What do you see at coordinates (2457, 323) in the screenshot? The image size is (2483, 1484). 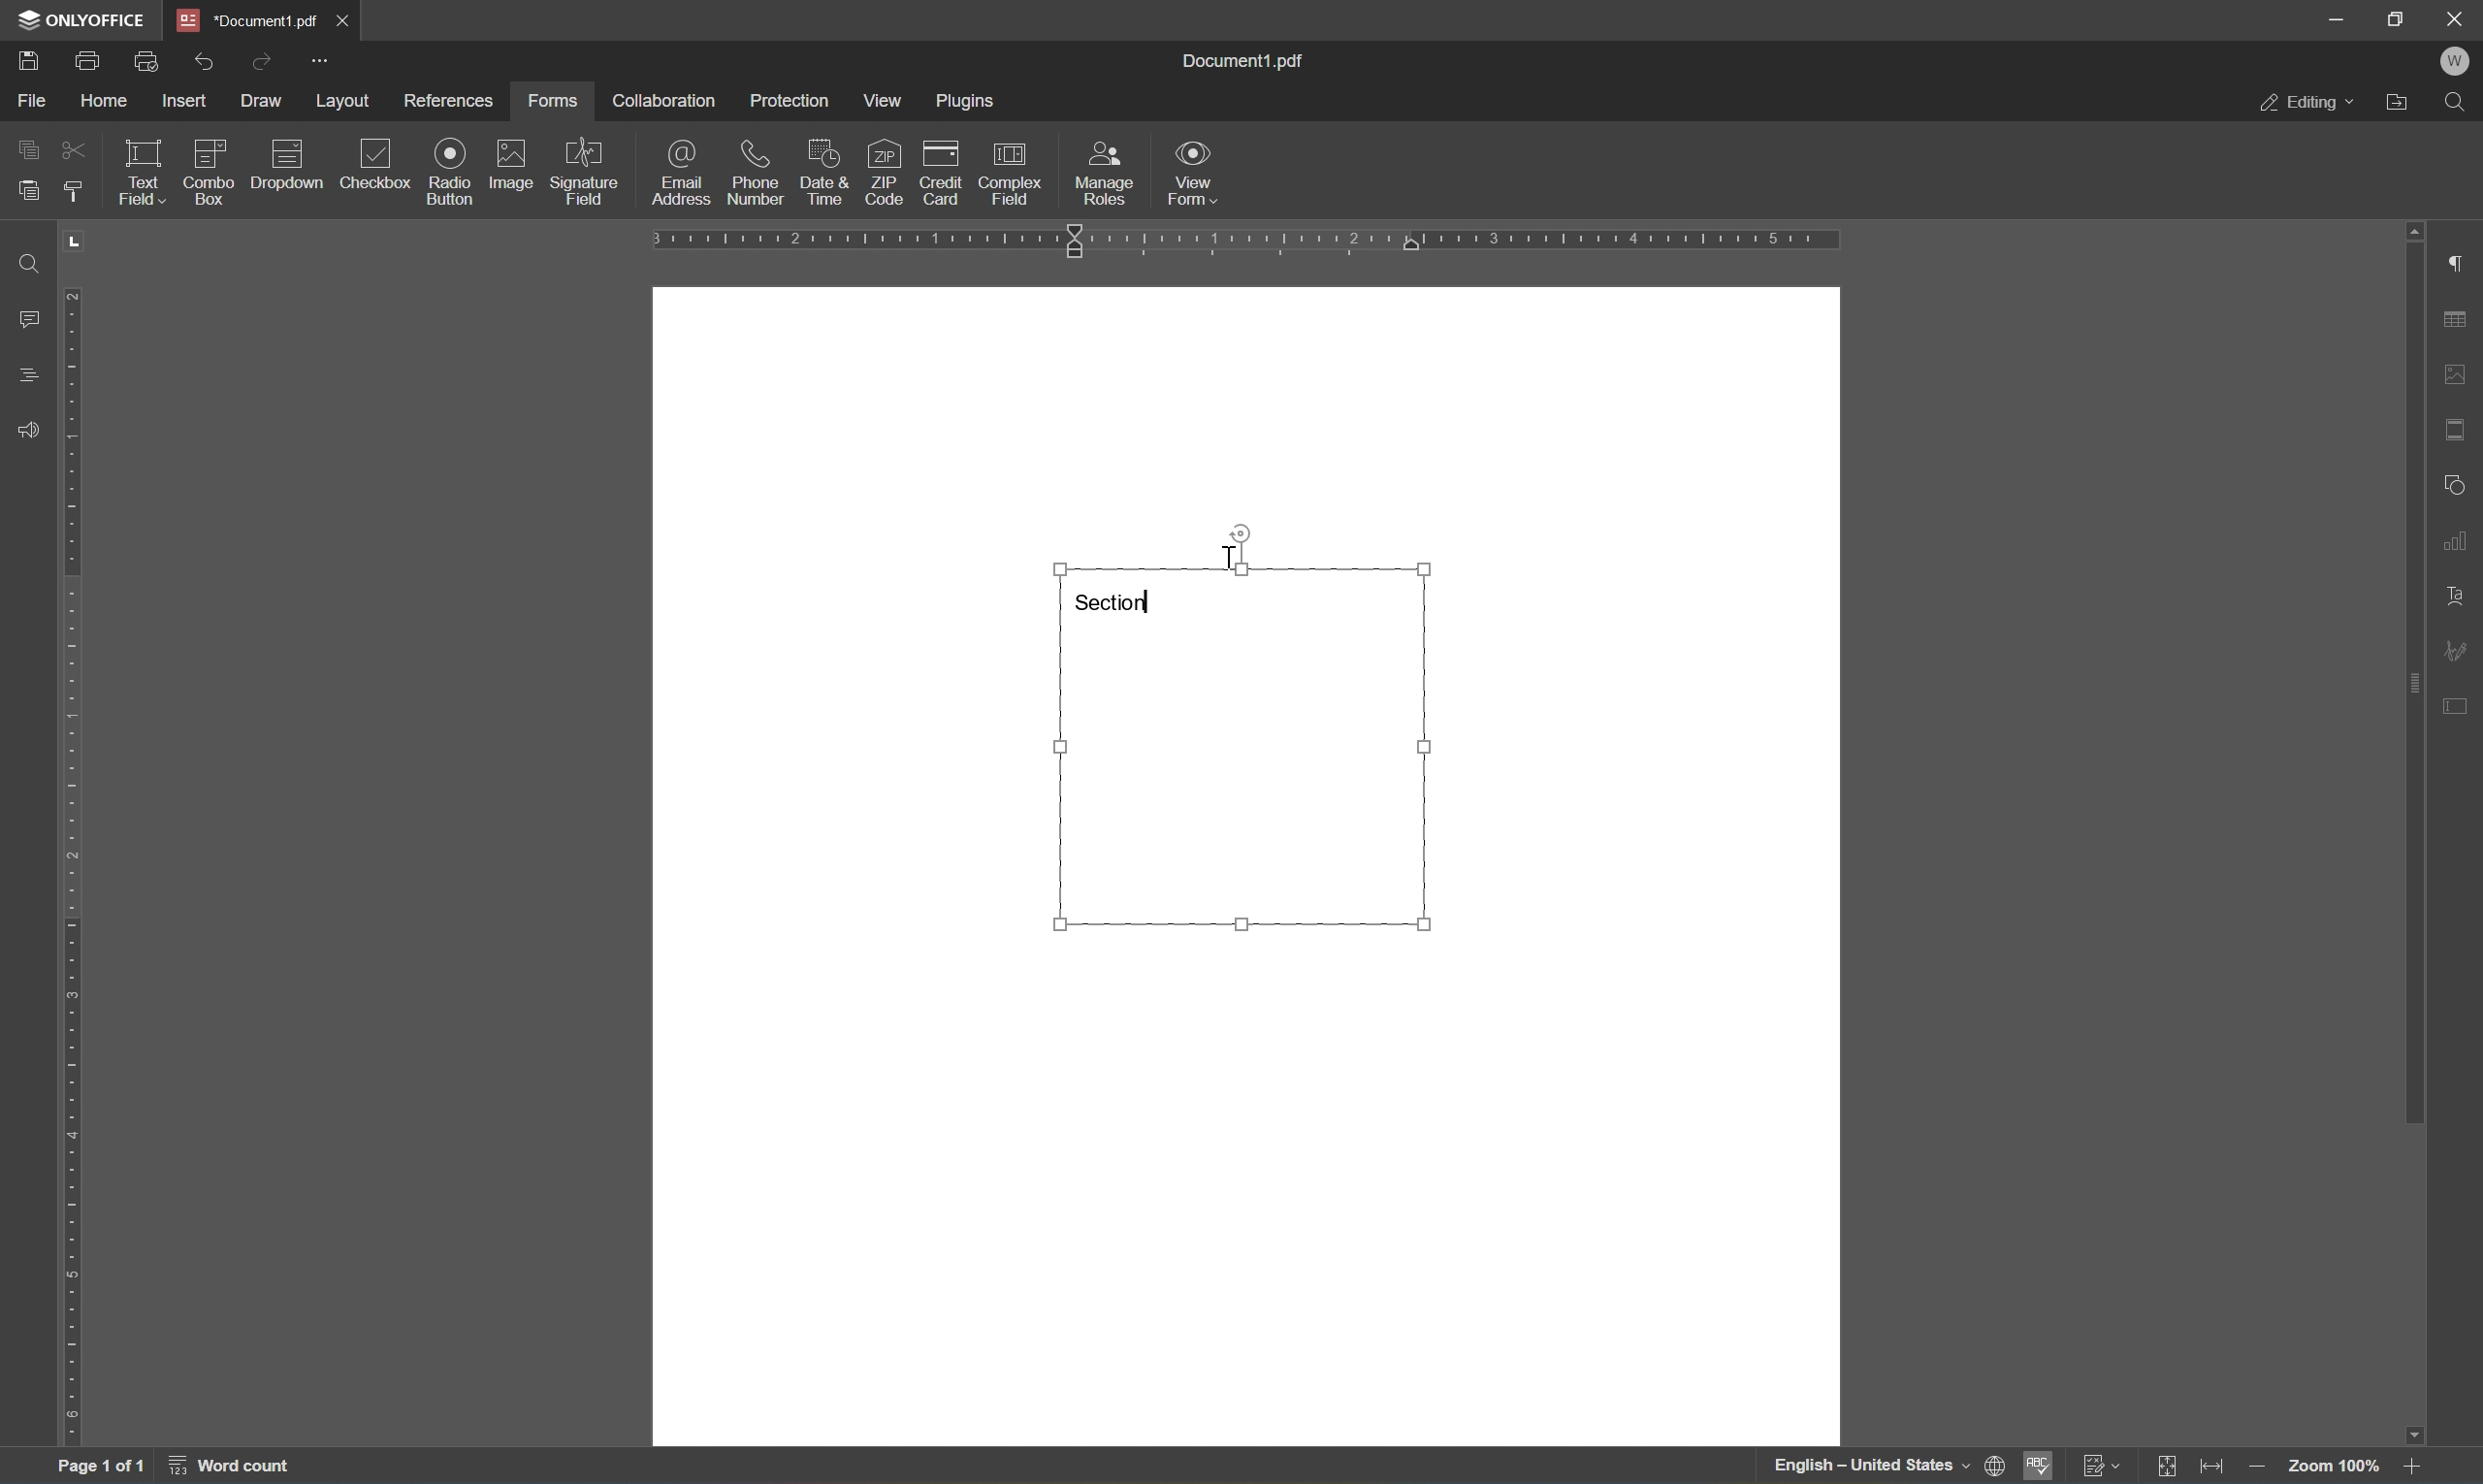 I see `table settings` at bounding box center [2457, 323].